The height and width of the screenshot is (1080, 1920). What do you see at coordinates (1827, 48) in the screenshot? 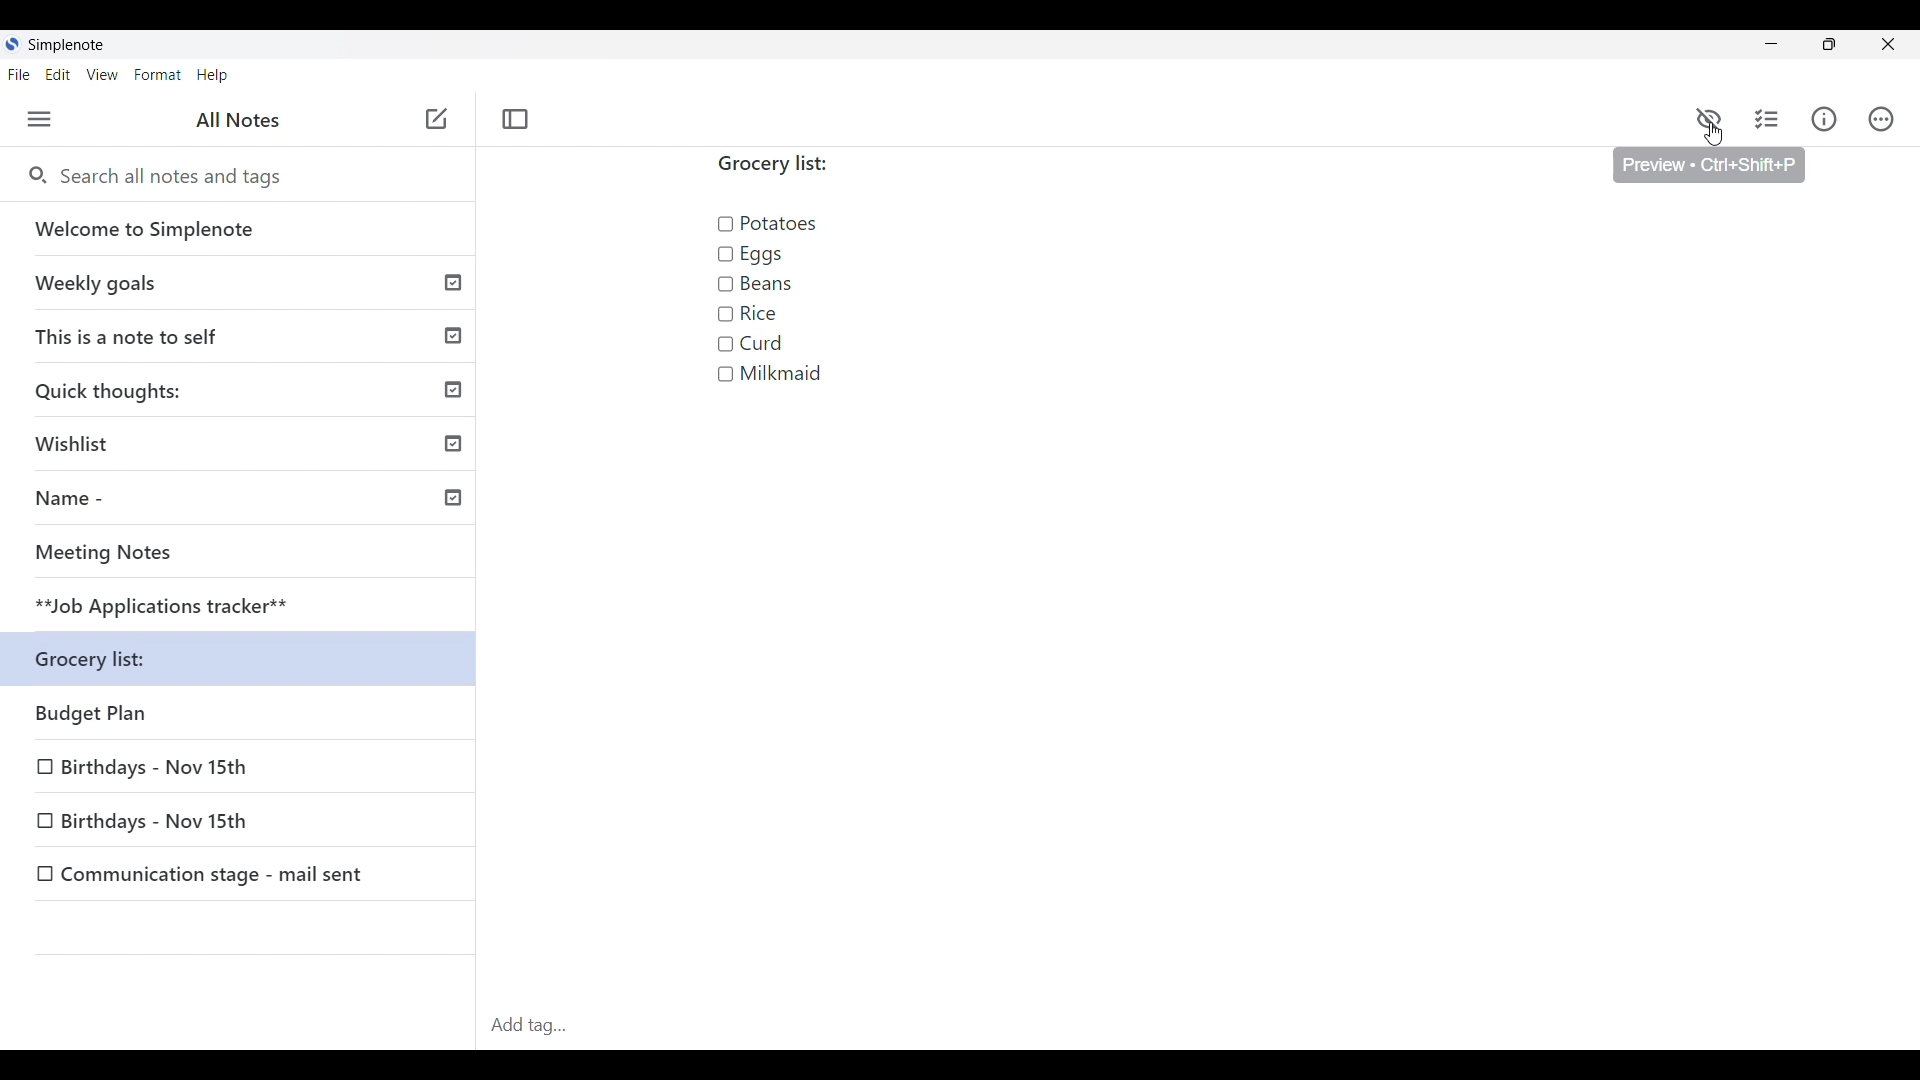
I see `Resize` at bounding box center [1827, 48].